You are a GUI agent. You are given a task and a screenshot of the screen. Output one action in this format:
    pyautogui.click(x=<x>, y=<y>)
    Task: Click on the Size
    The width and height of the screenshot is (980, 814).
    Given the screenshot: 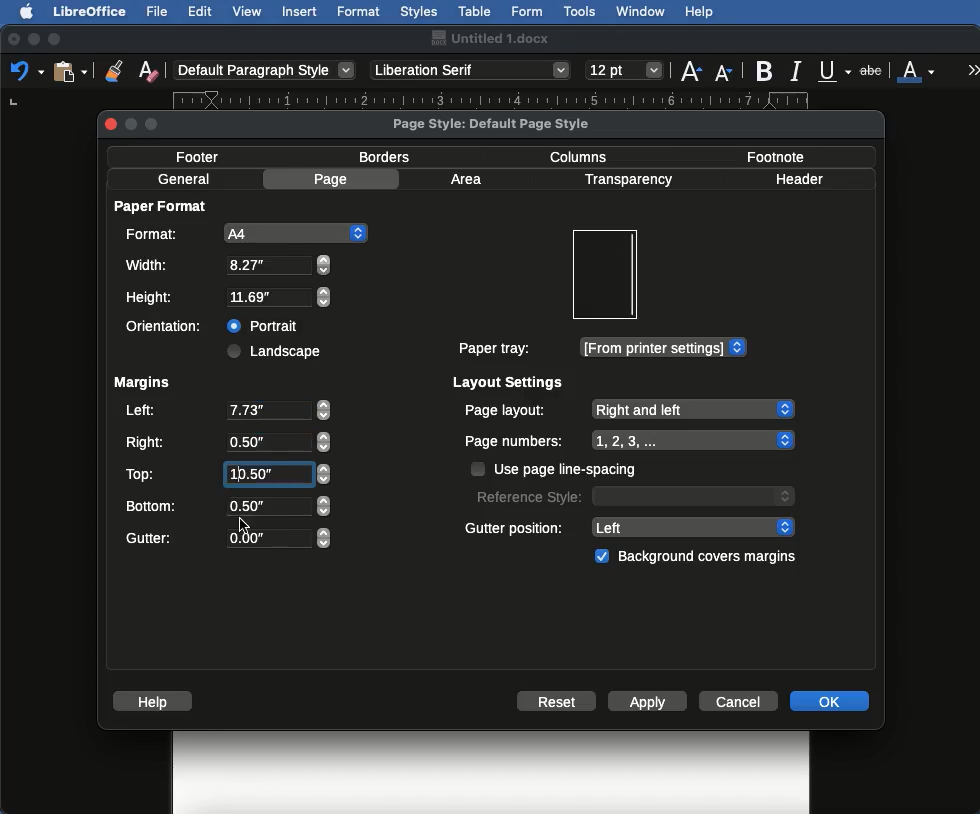 What is the action you would take?
    pyautogui.click(x=626, y=71)
    